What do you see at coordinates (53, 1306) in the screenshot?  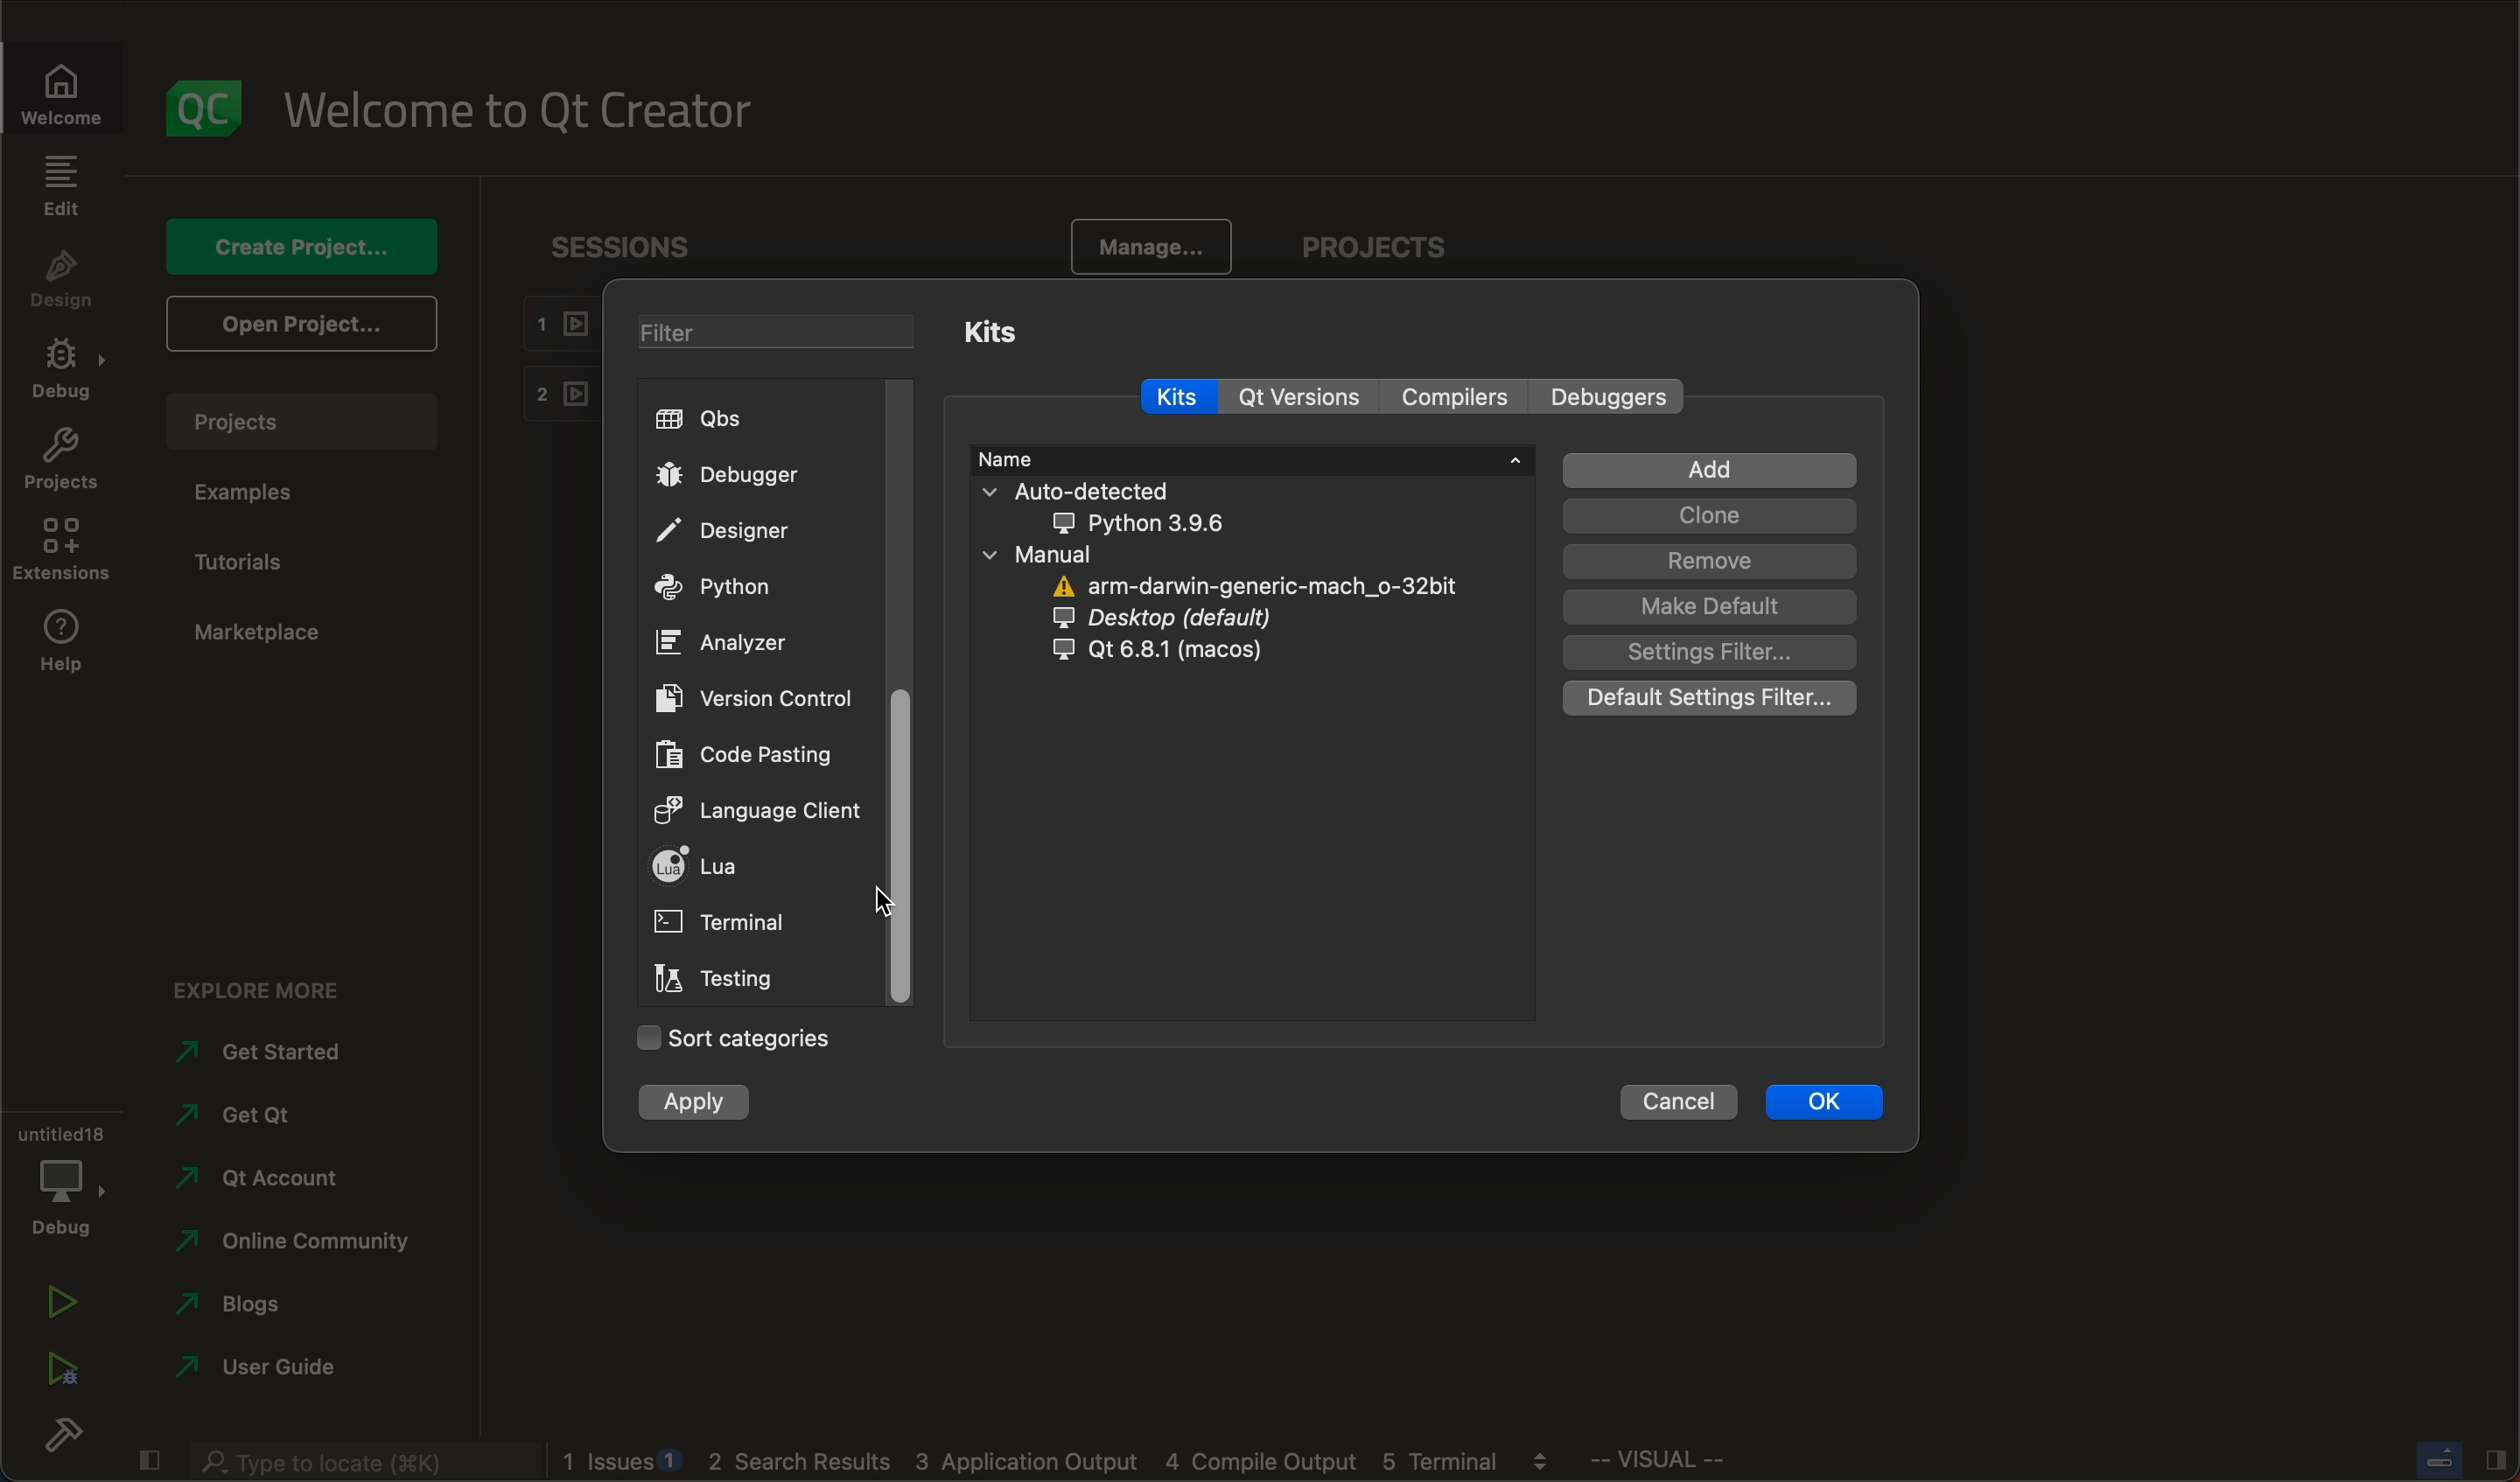 I see `run` at bounding box center [53, 1306].